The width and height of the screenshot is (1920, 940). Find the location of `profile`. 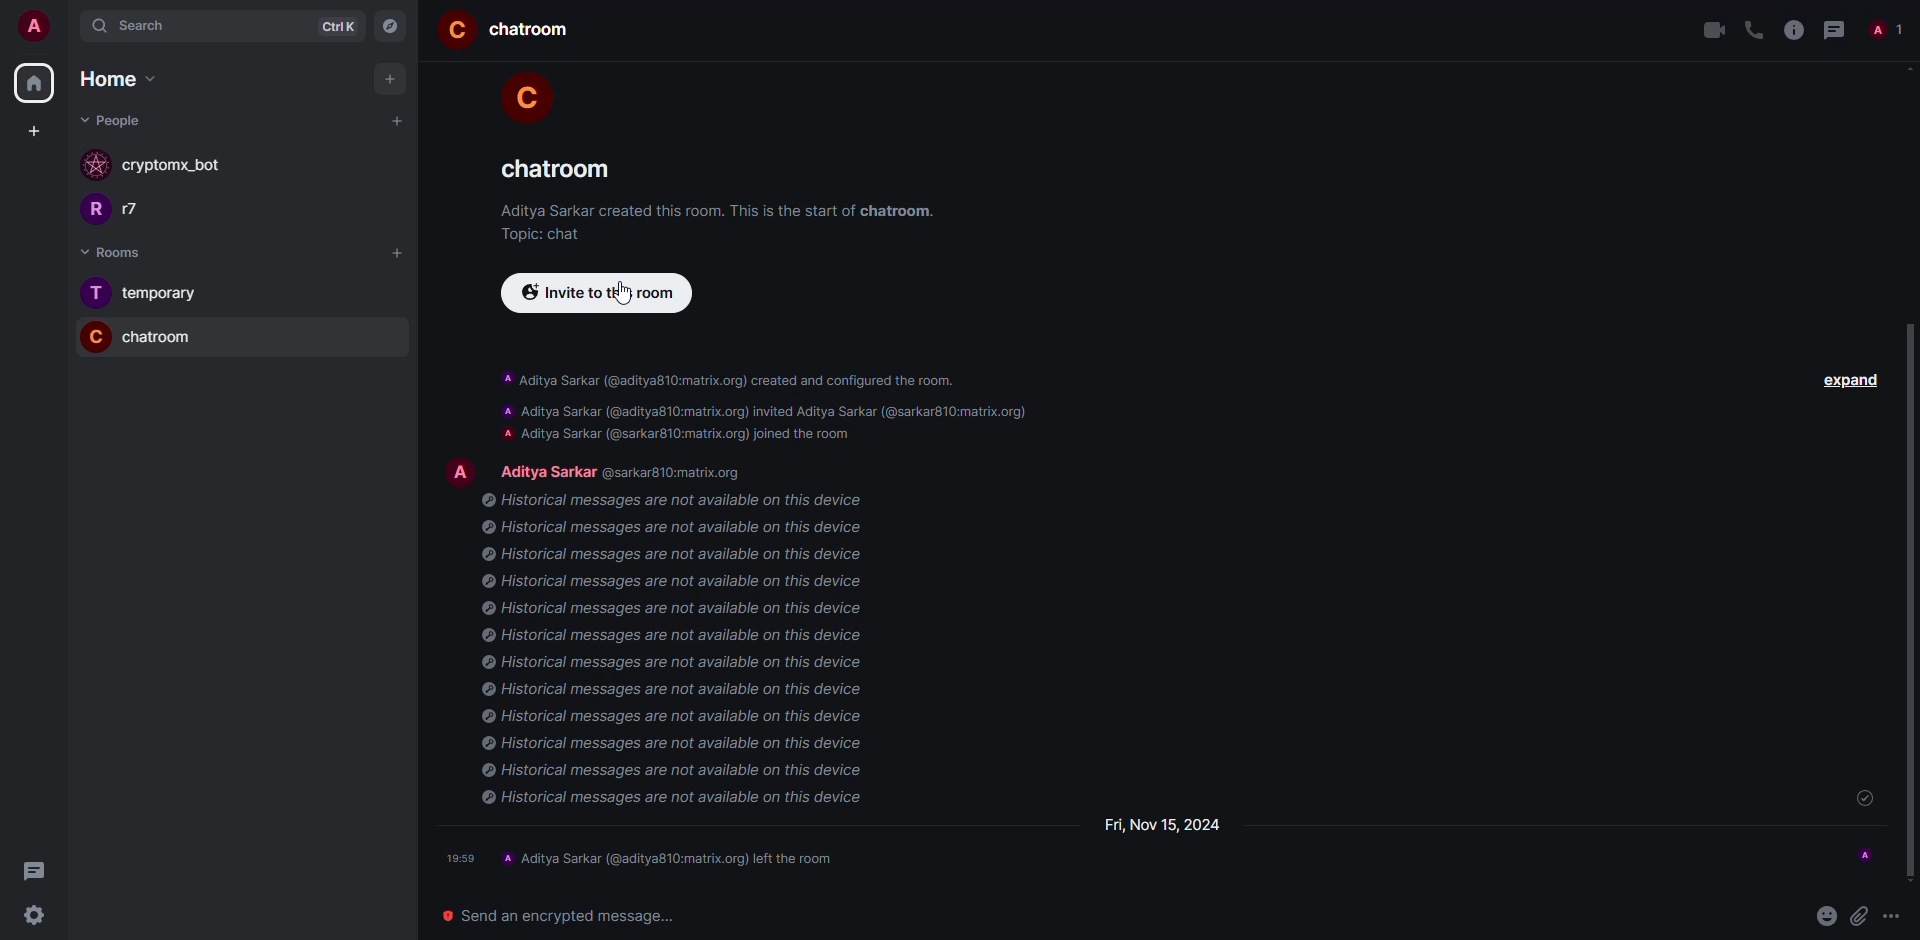

profile is located at coordinates (456, 30).